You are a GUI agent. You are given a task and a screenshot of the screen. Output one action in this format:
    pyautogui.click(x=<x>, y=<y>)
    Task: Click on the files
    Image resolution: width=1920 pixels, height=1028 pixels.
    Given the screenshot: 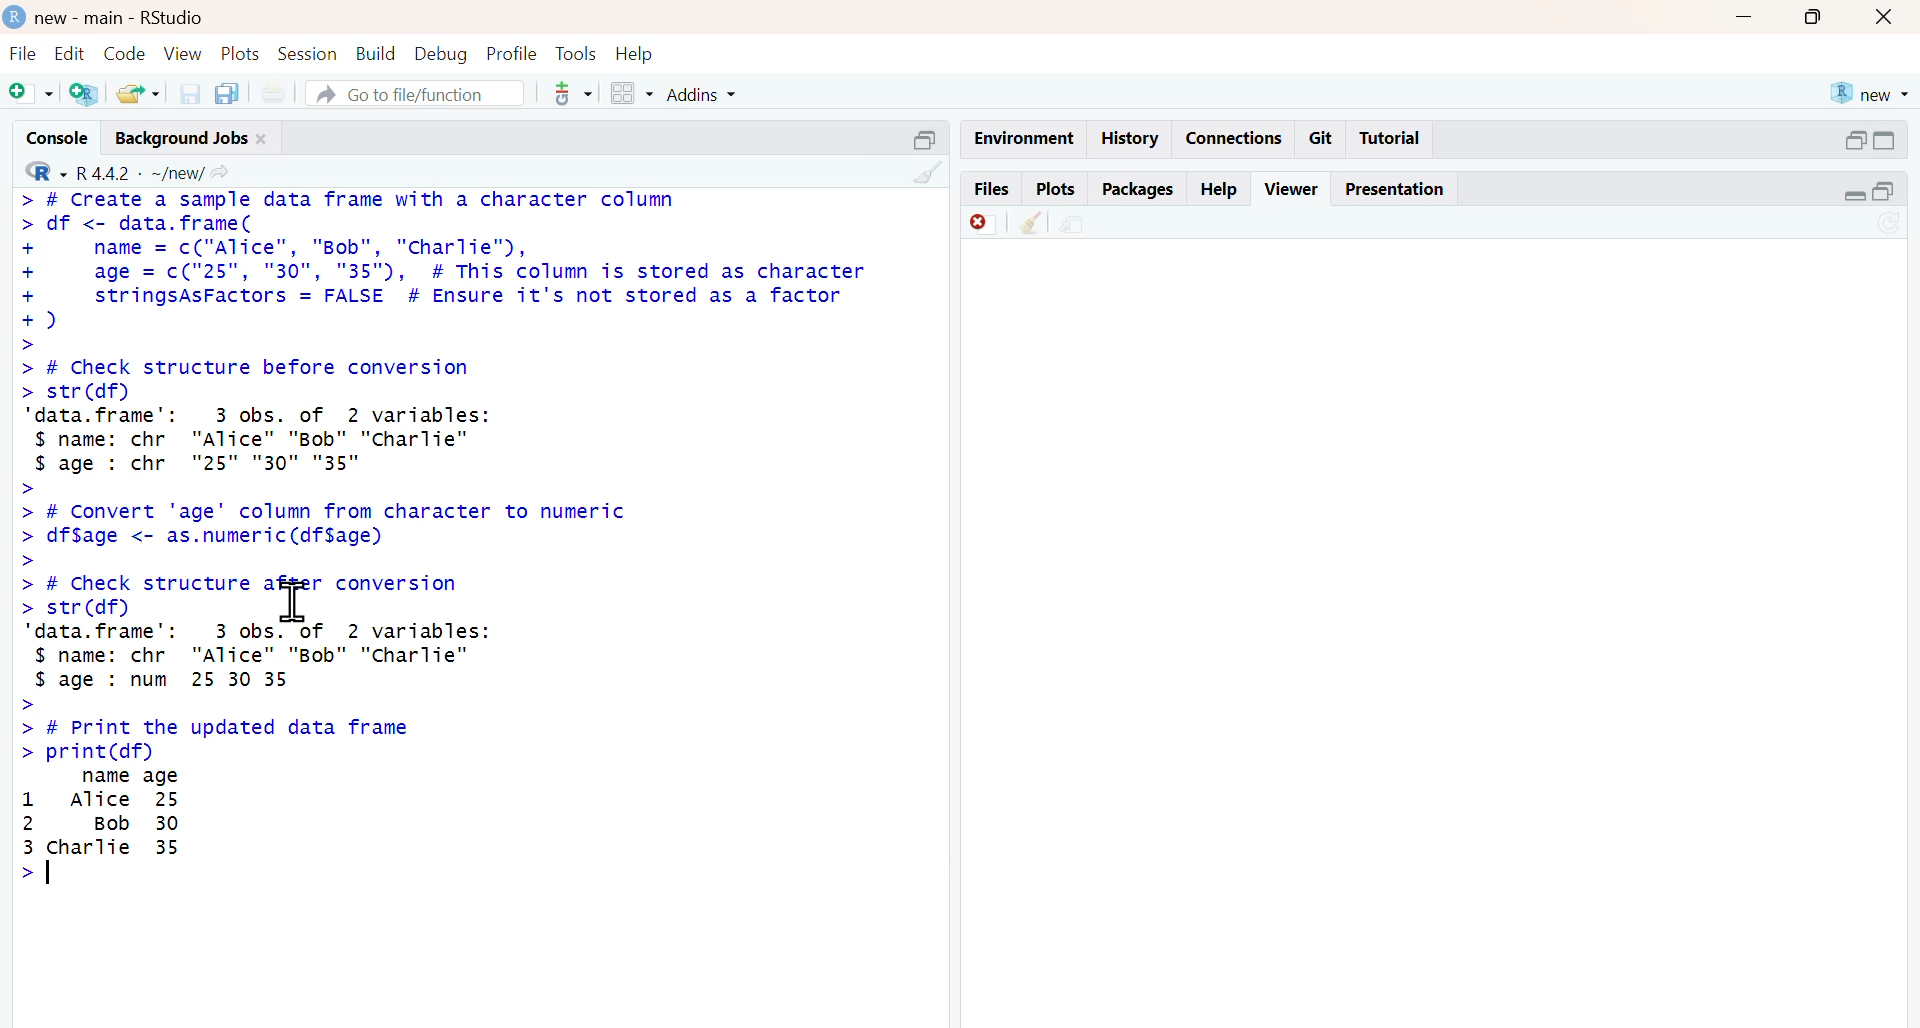 What is the action you would take?
    pyautogui.click(x=993, y=190)
    